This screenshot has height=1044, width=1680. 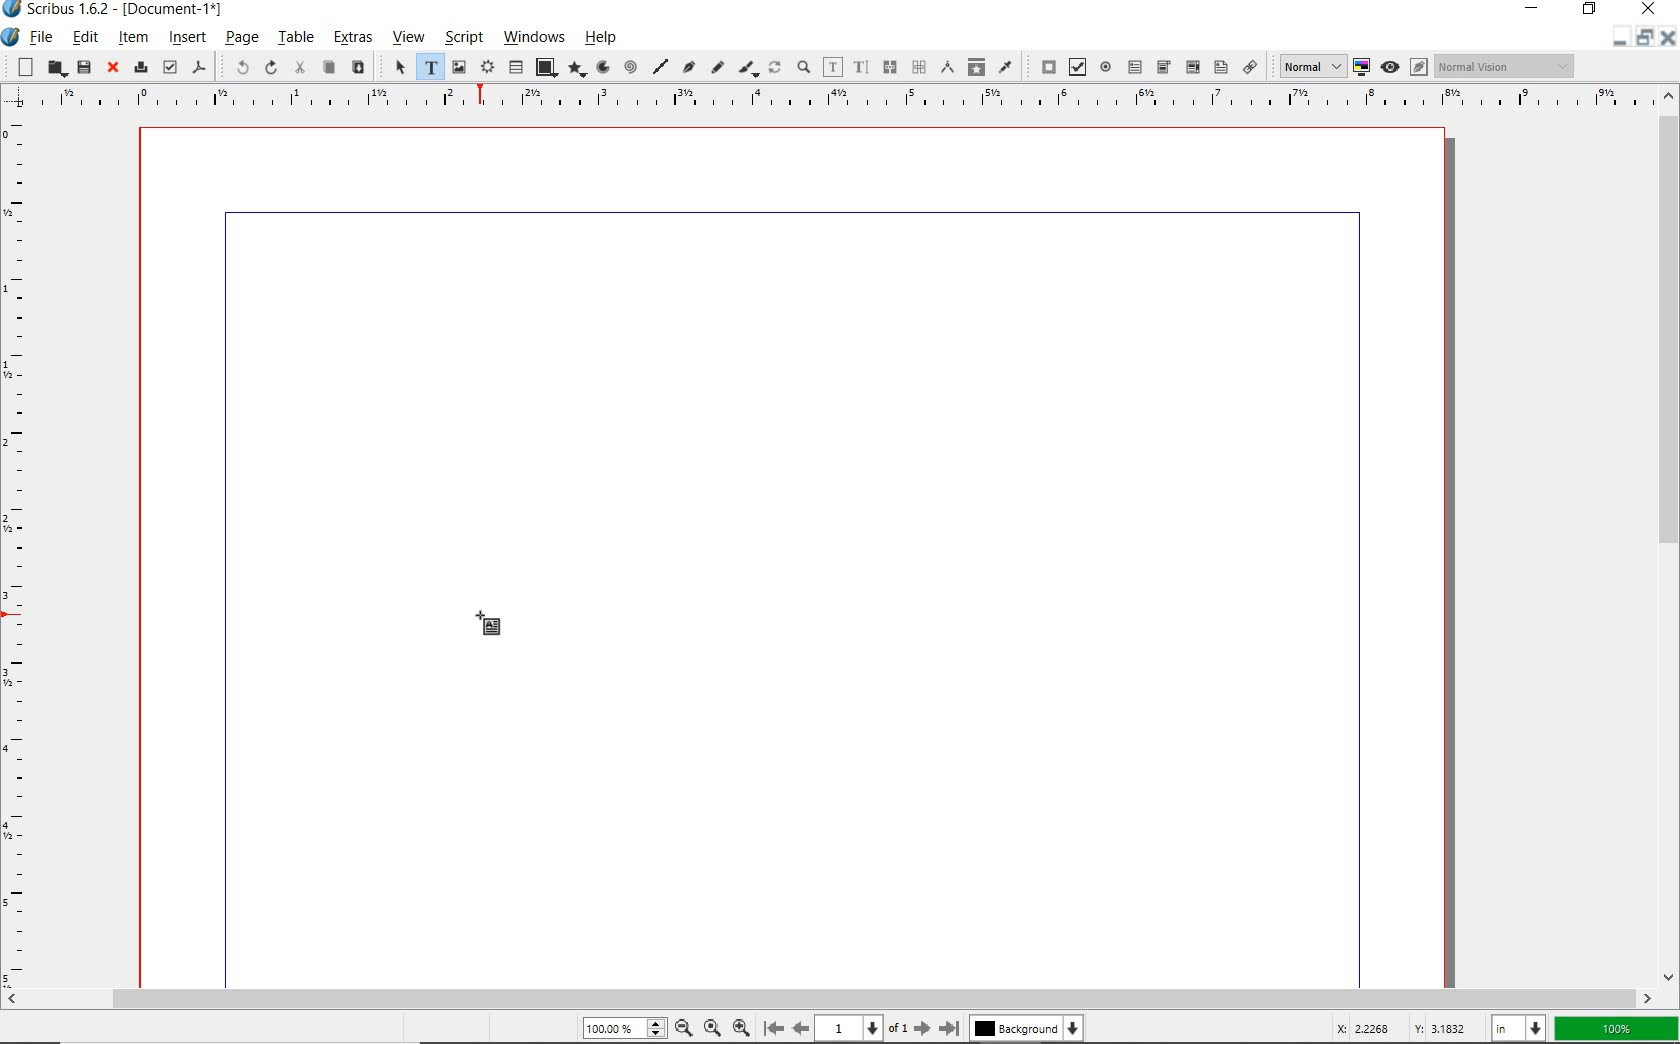 I want to click on Close, so click(x=1666, y=40).